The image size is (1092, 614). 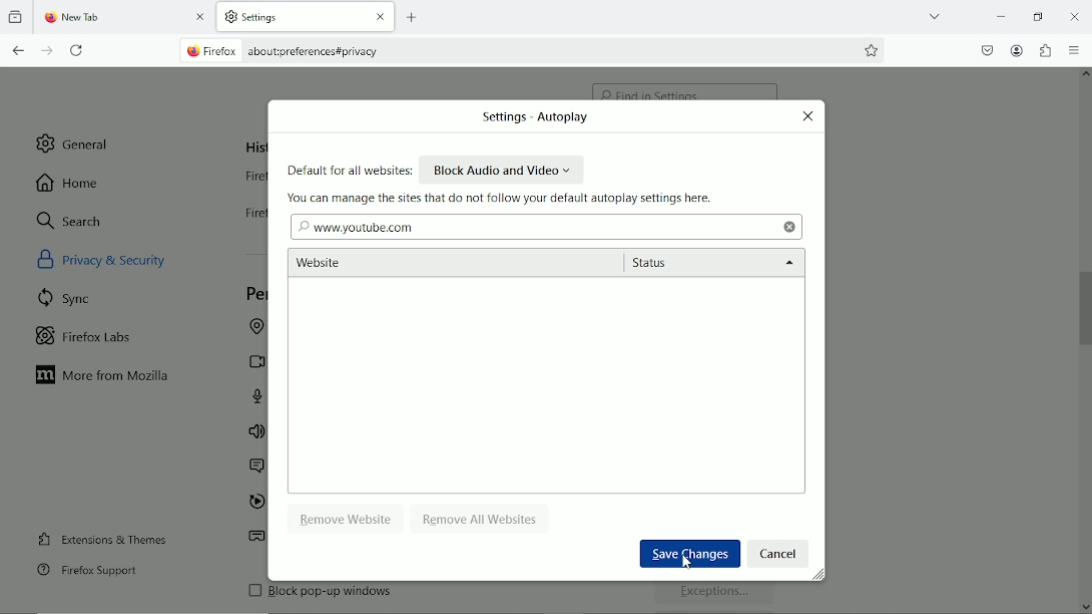 What do you see at coordinates (257, 539) in the screenshot?
I see `virtual reality` at bounding box center [257, 539].